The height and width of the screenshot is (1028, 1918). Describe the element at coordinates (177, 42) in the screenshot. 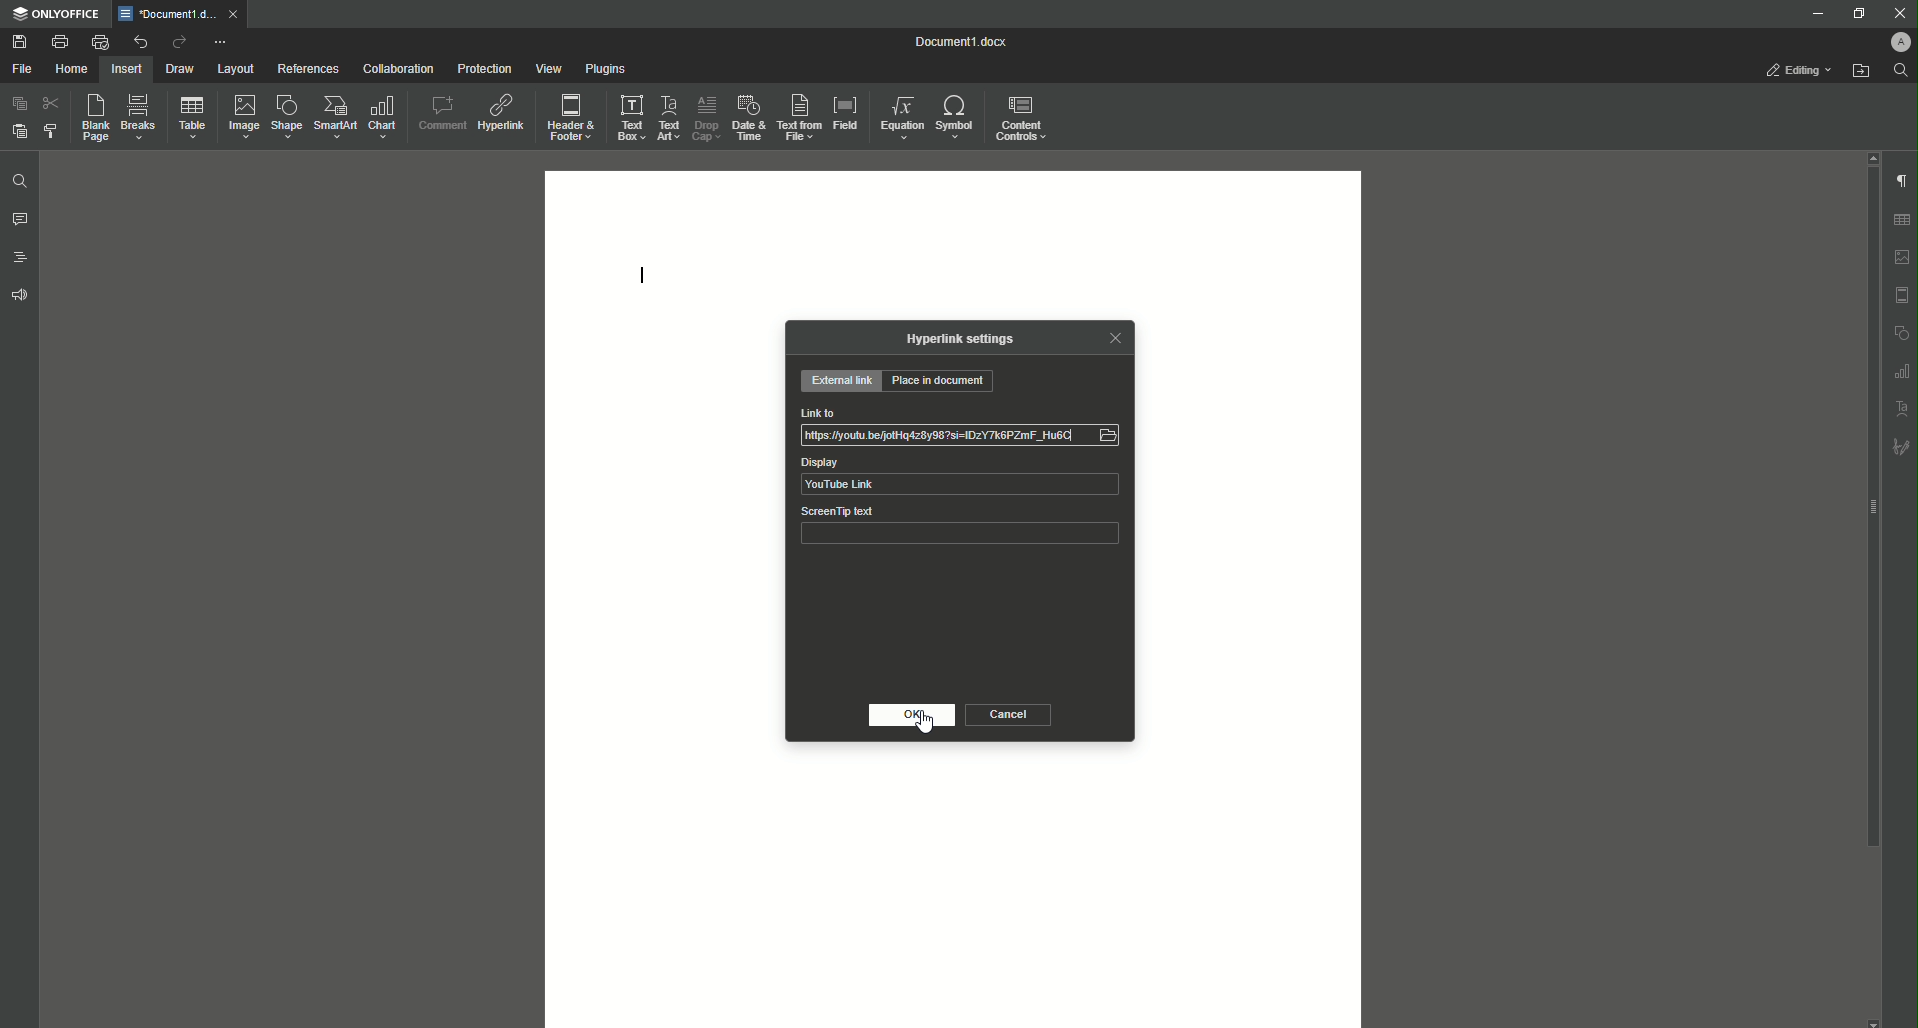

I see `Redo` at that location.